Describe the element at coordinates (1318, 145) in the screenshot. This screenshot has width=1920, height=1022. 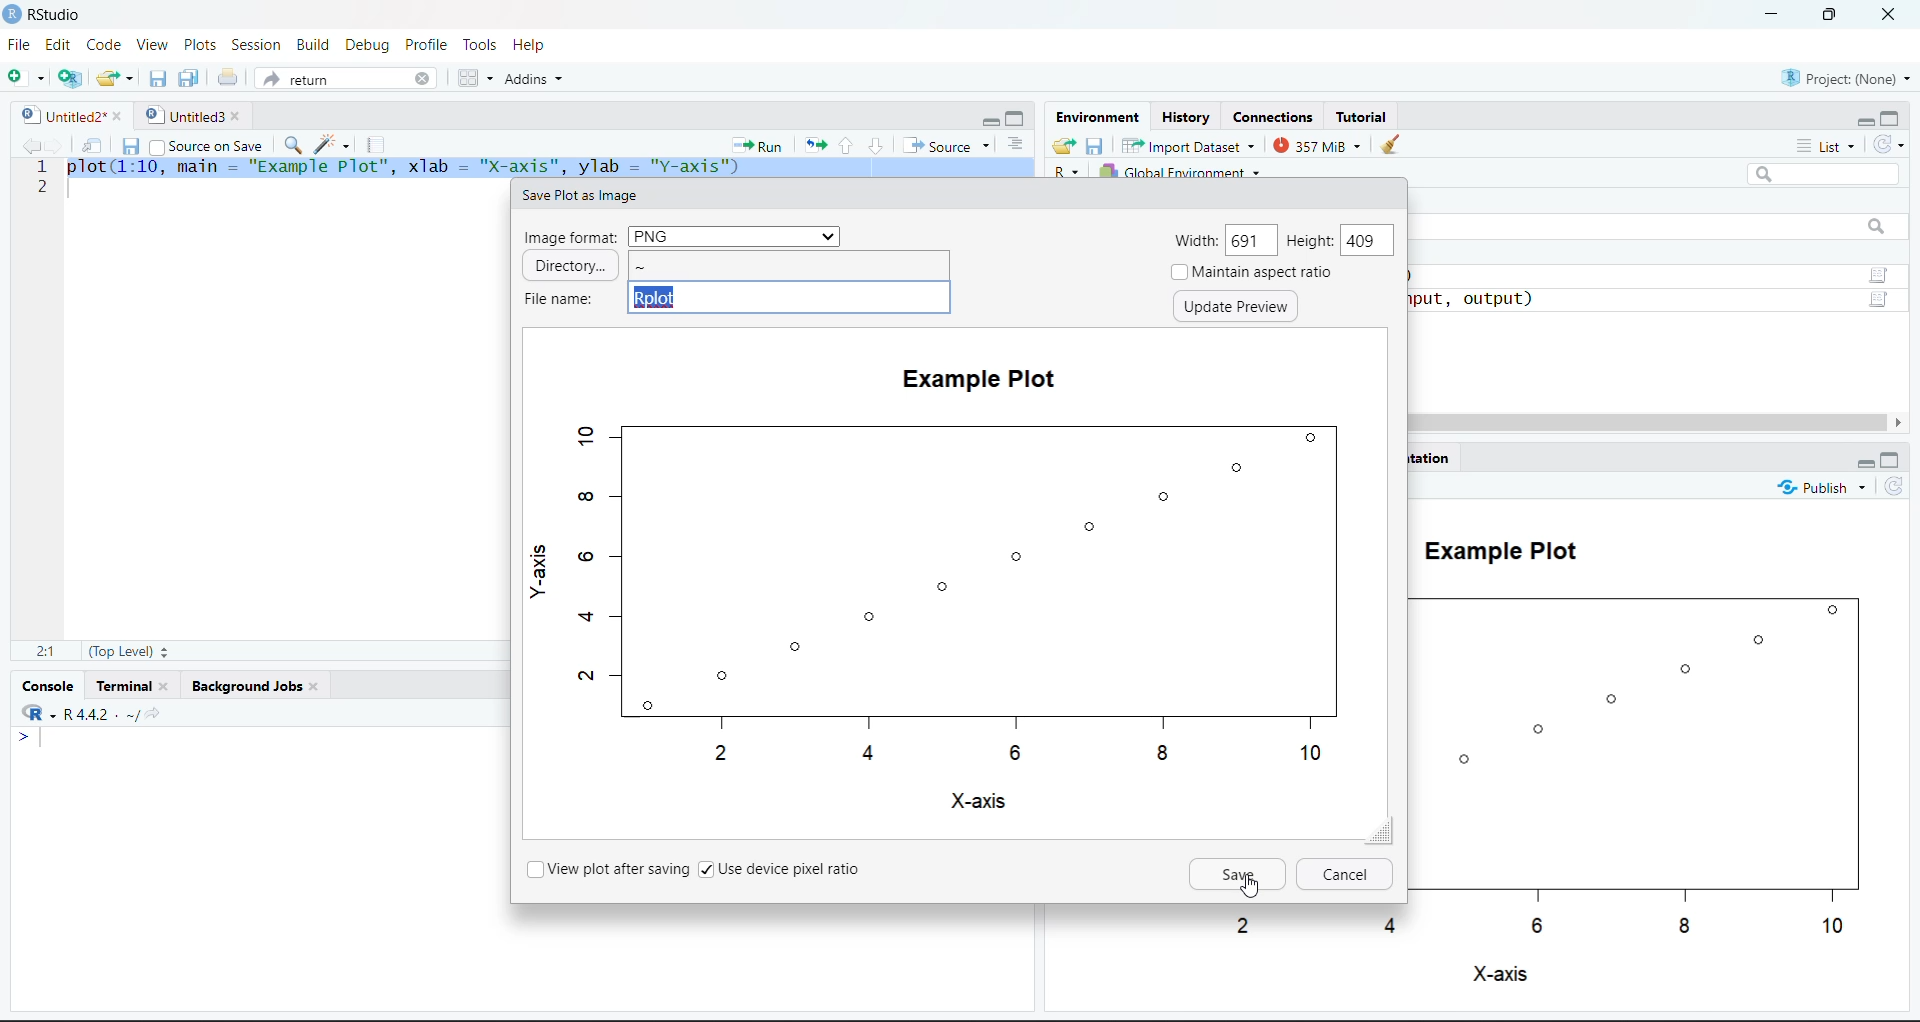
I see `357kib used by R session (Source: Windows System)` at that location.